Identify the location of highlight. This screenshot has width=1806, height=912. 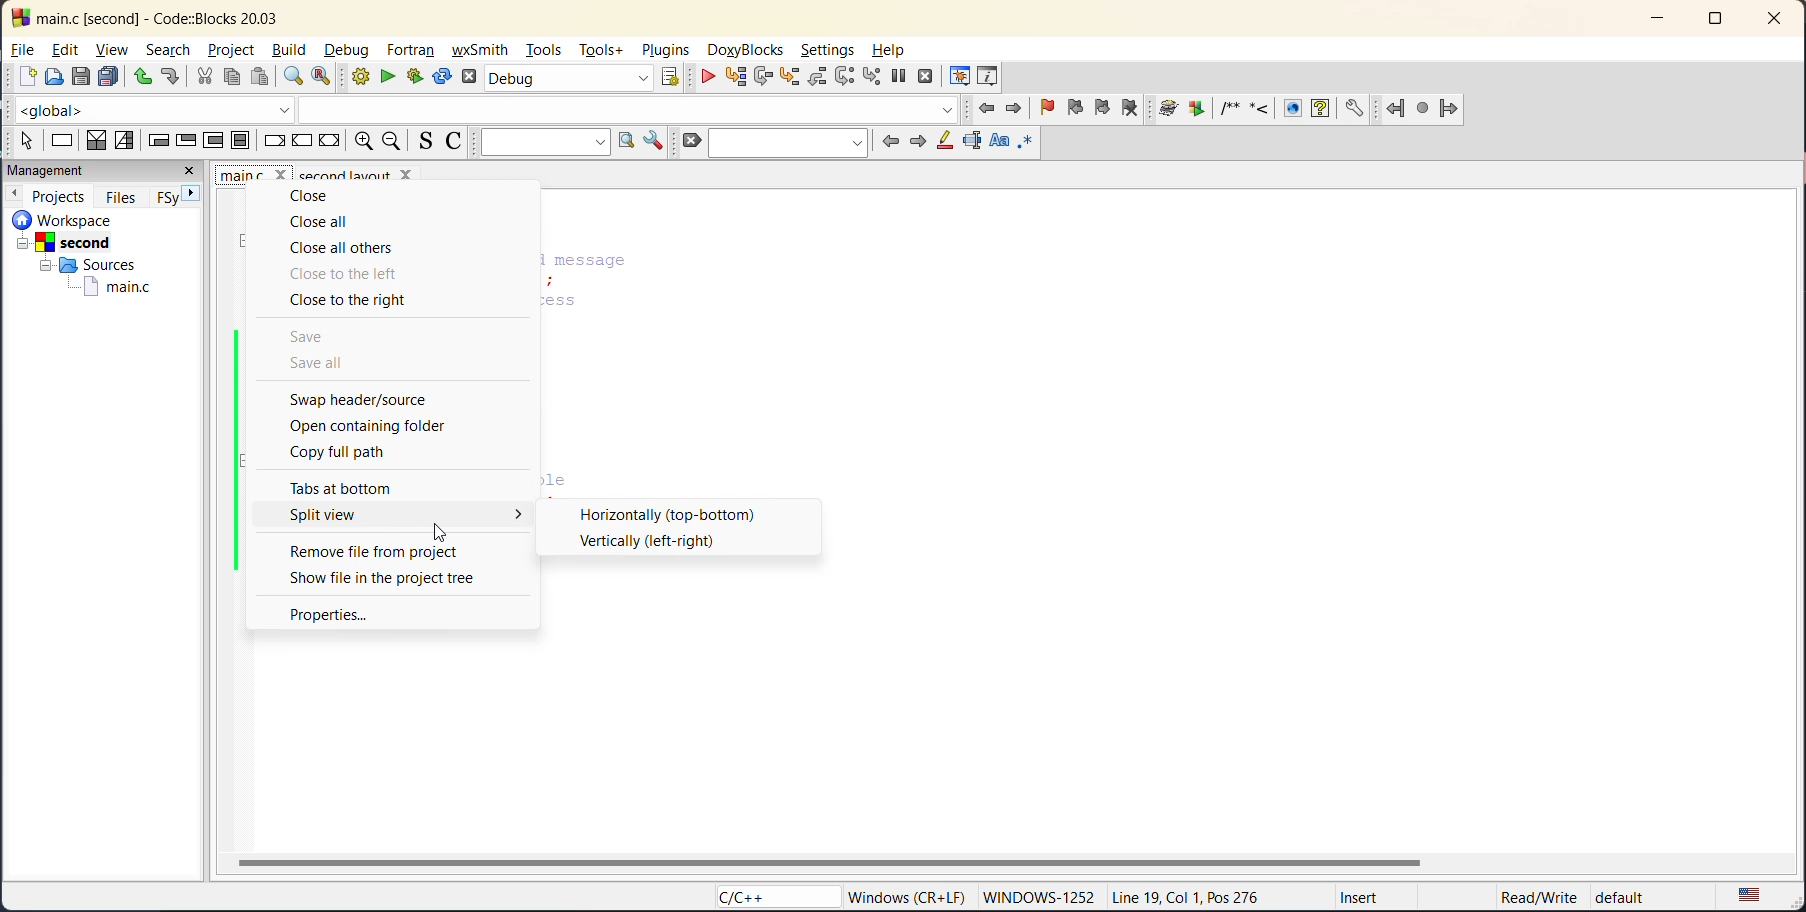
(944, 143).